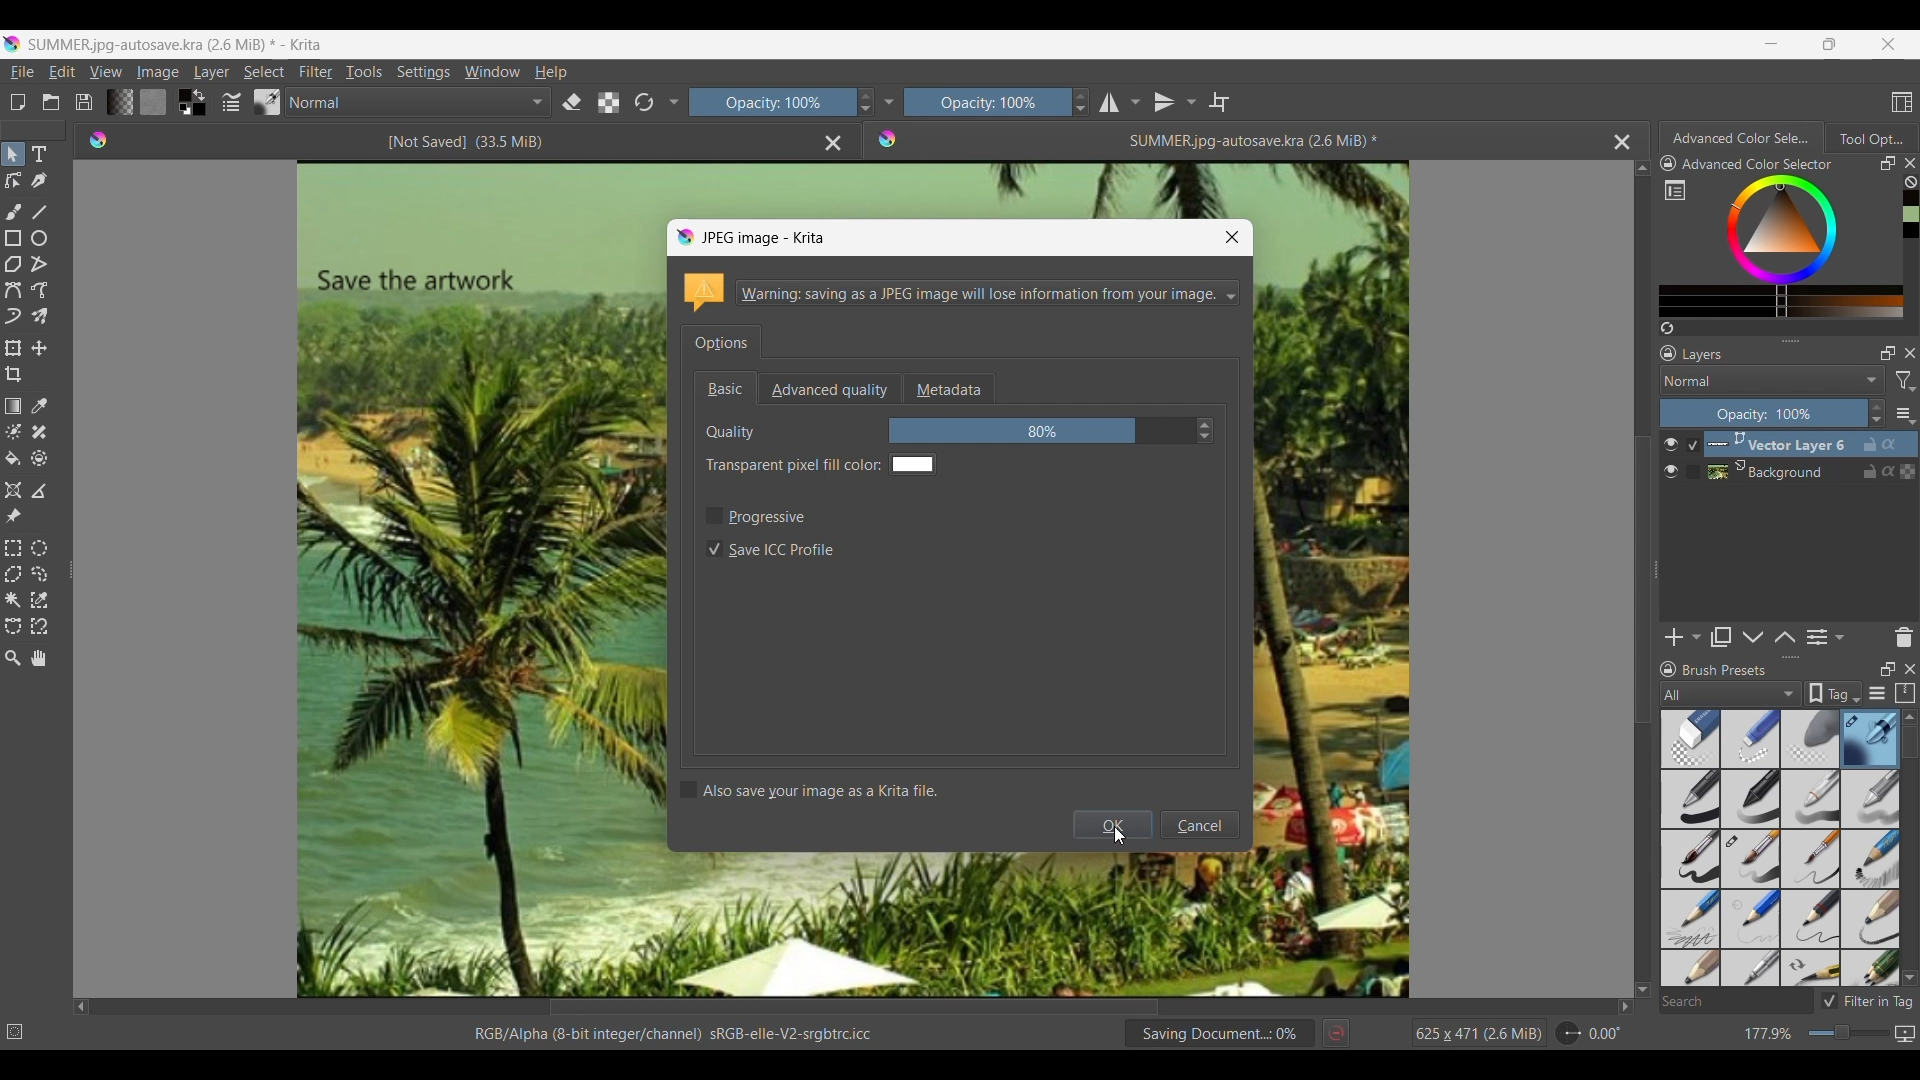  Describe the element at coordinates (1848, 1033) in the screenshot. I see `Slider to change zoom` at that location.